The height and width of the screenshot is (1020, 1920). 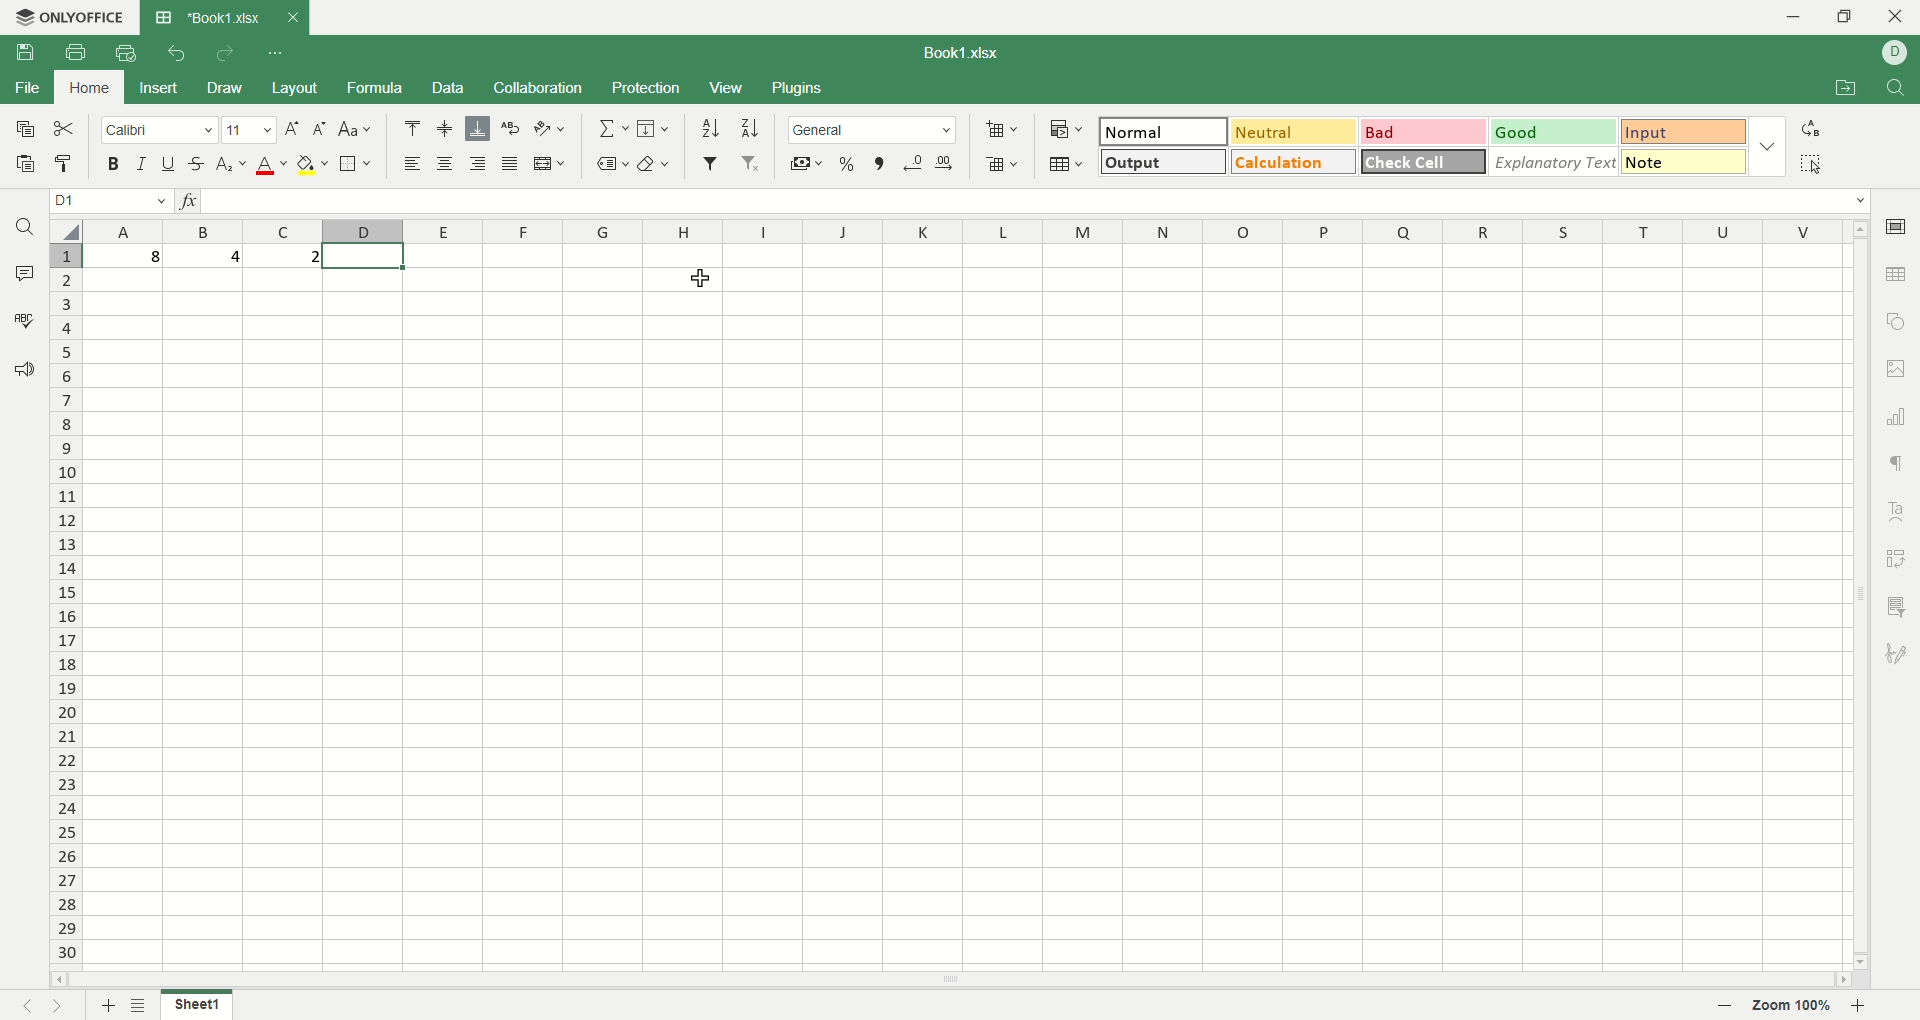 I want to click on cursor, so click(x=712, y=279).